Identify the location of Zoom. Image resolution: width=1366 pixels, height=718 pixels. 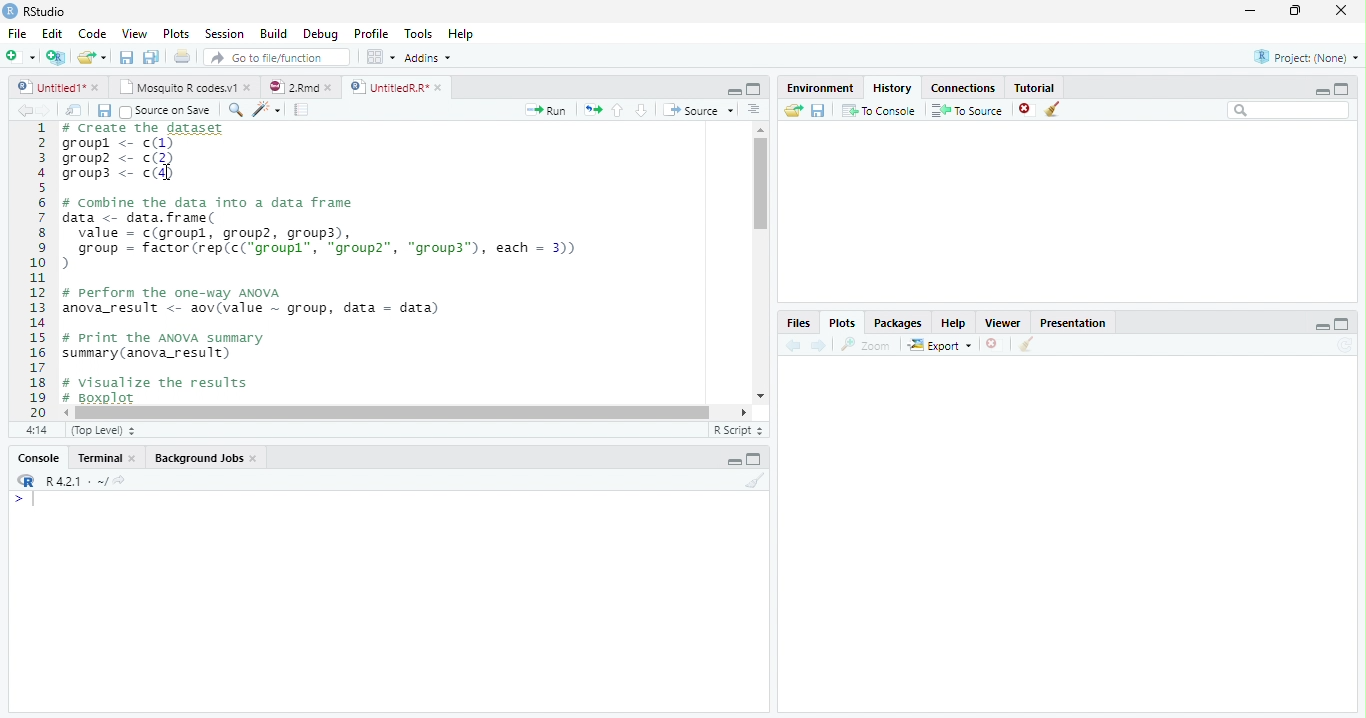
(867, 345).